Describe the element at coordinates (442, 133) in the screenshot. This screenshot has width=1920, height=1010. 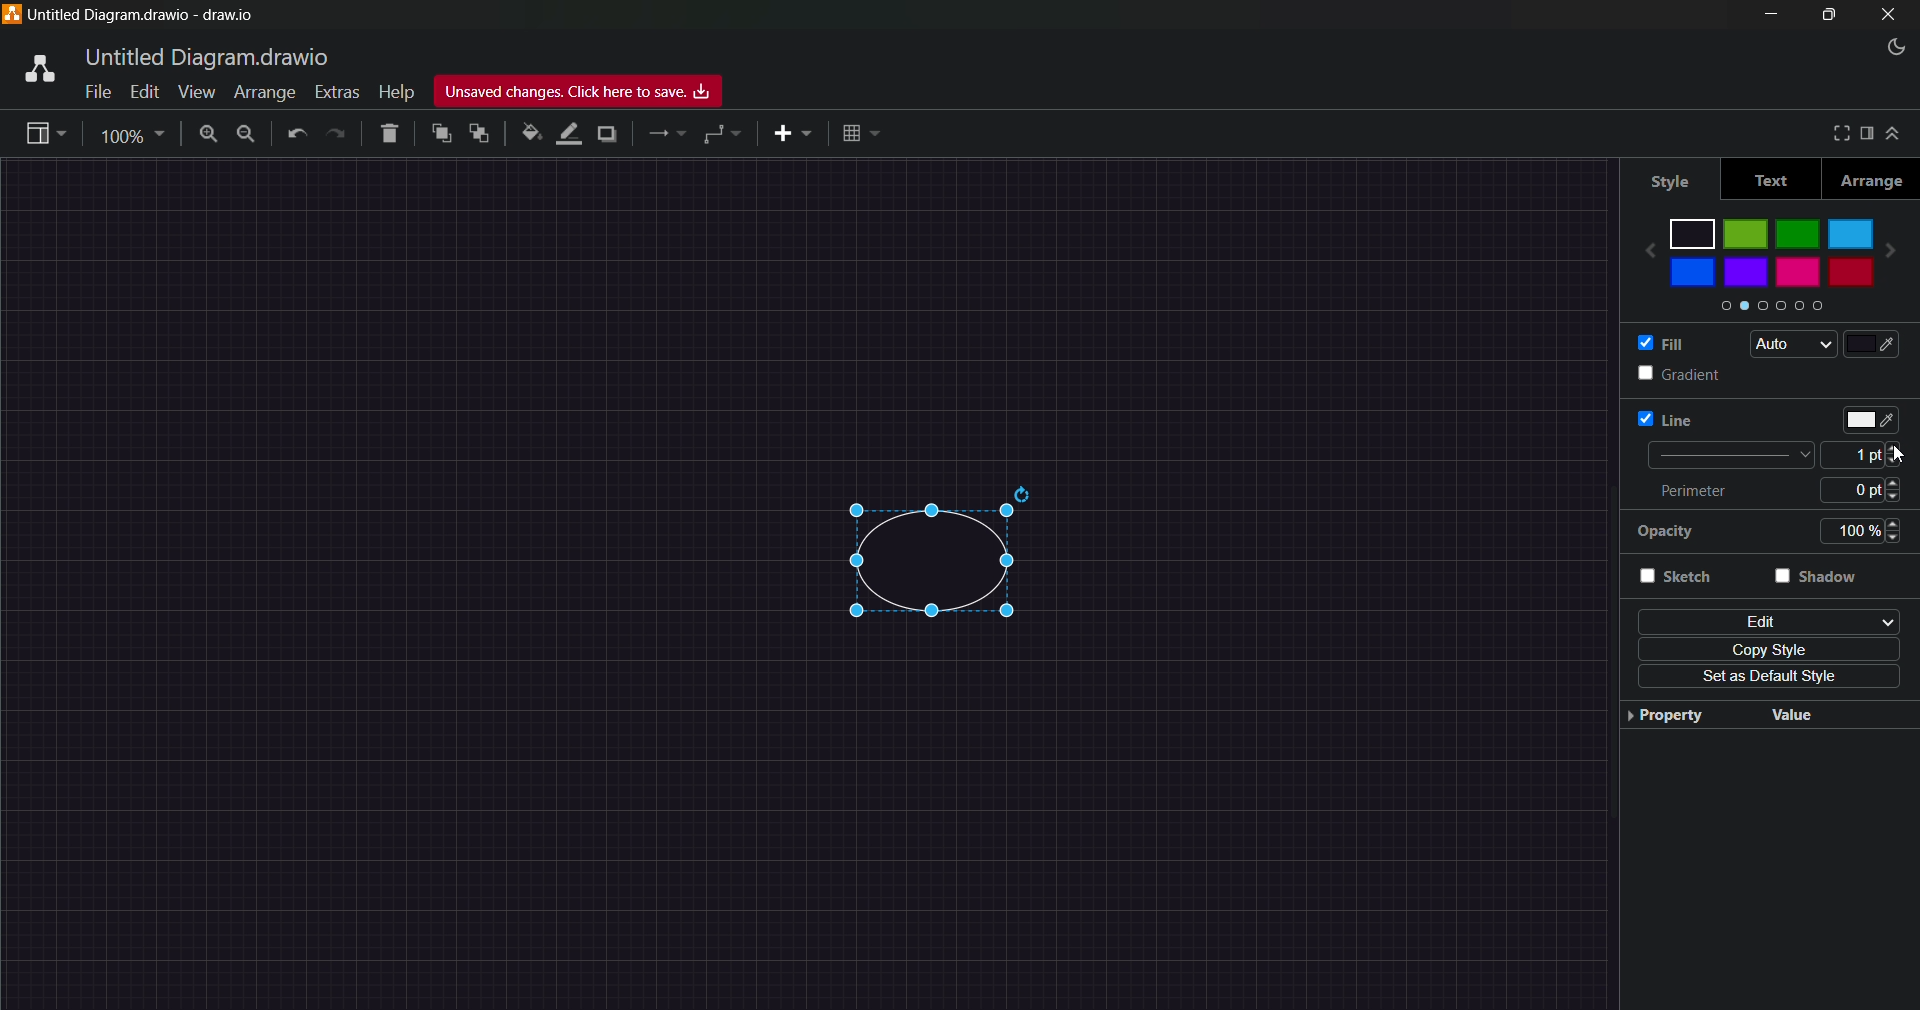
I see `to front` at that location.